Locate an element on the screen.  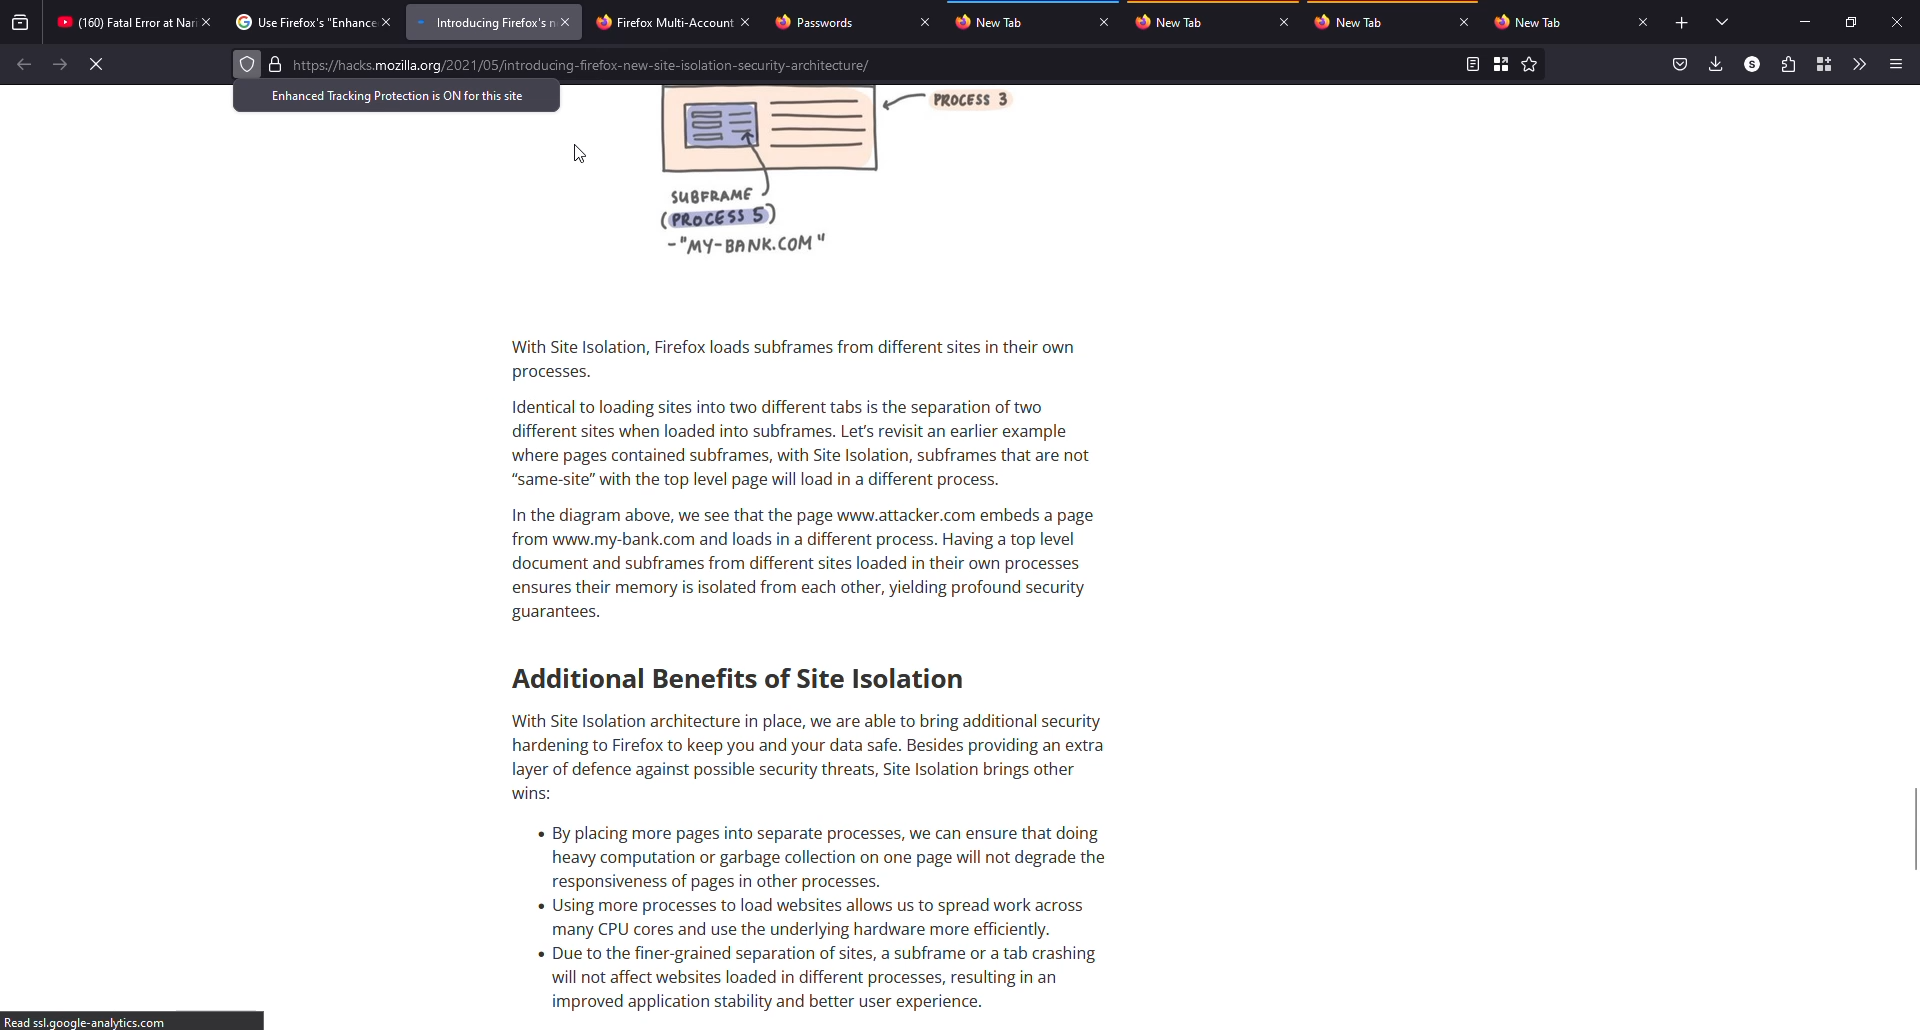
close is located at coordinates (1104, 22).